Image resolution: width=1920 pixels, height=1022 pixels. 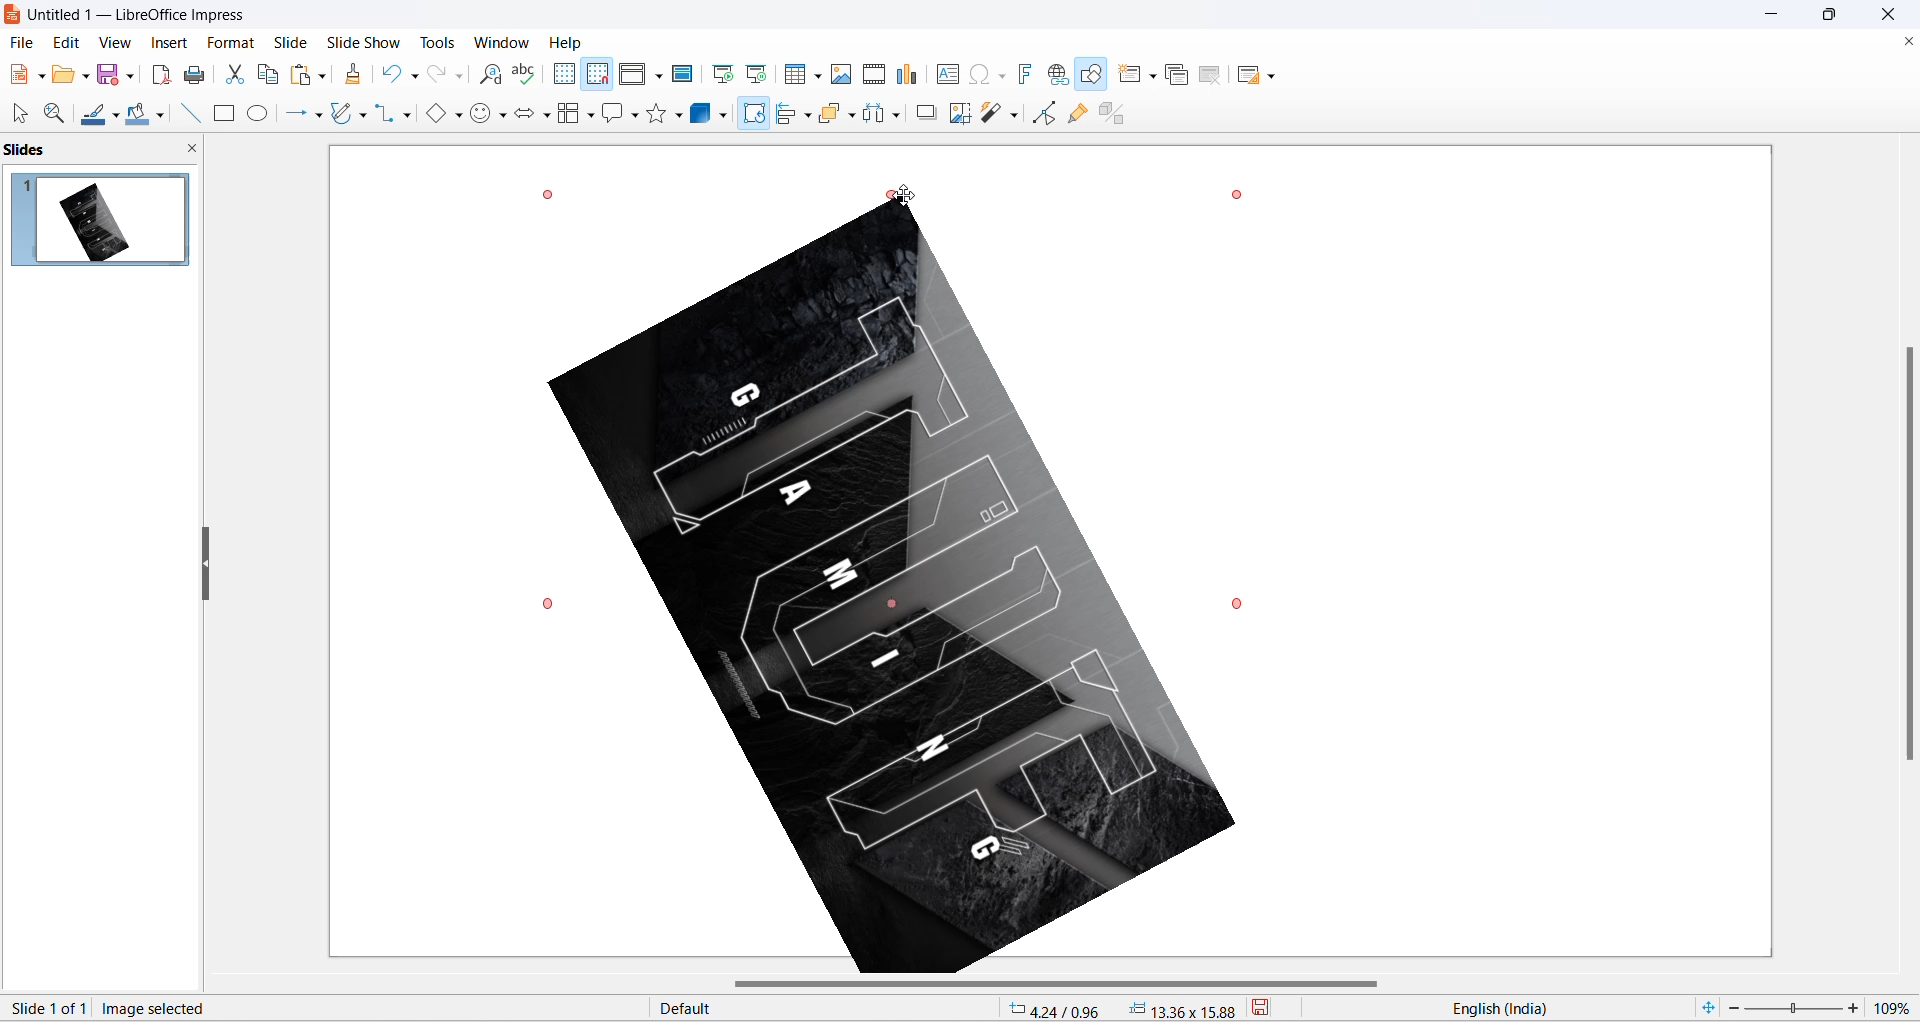 What do you see at coordinates (901, 117) in the screenshot?
I see `distribute object` at bounding box center [901, 117].